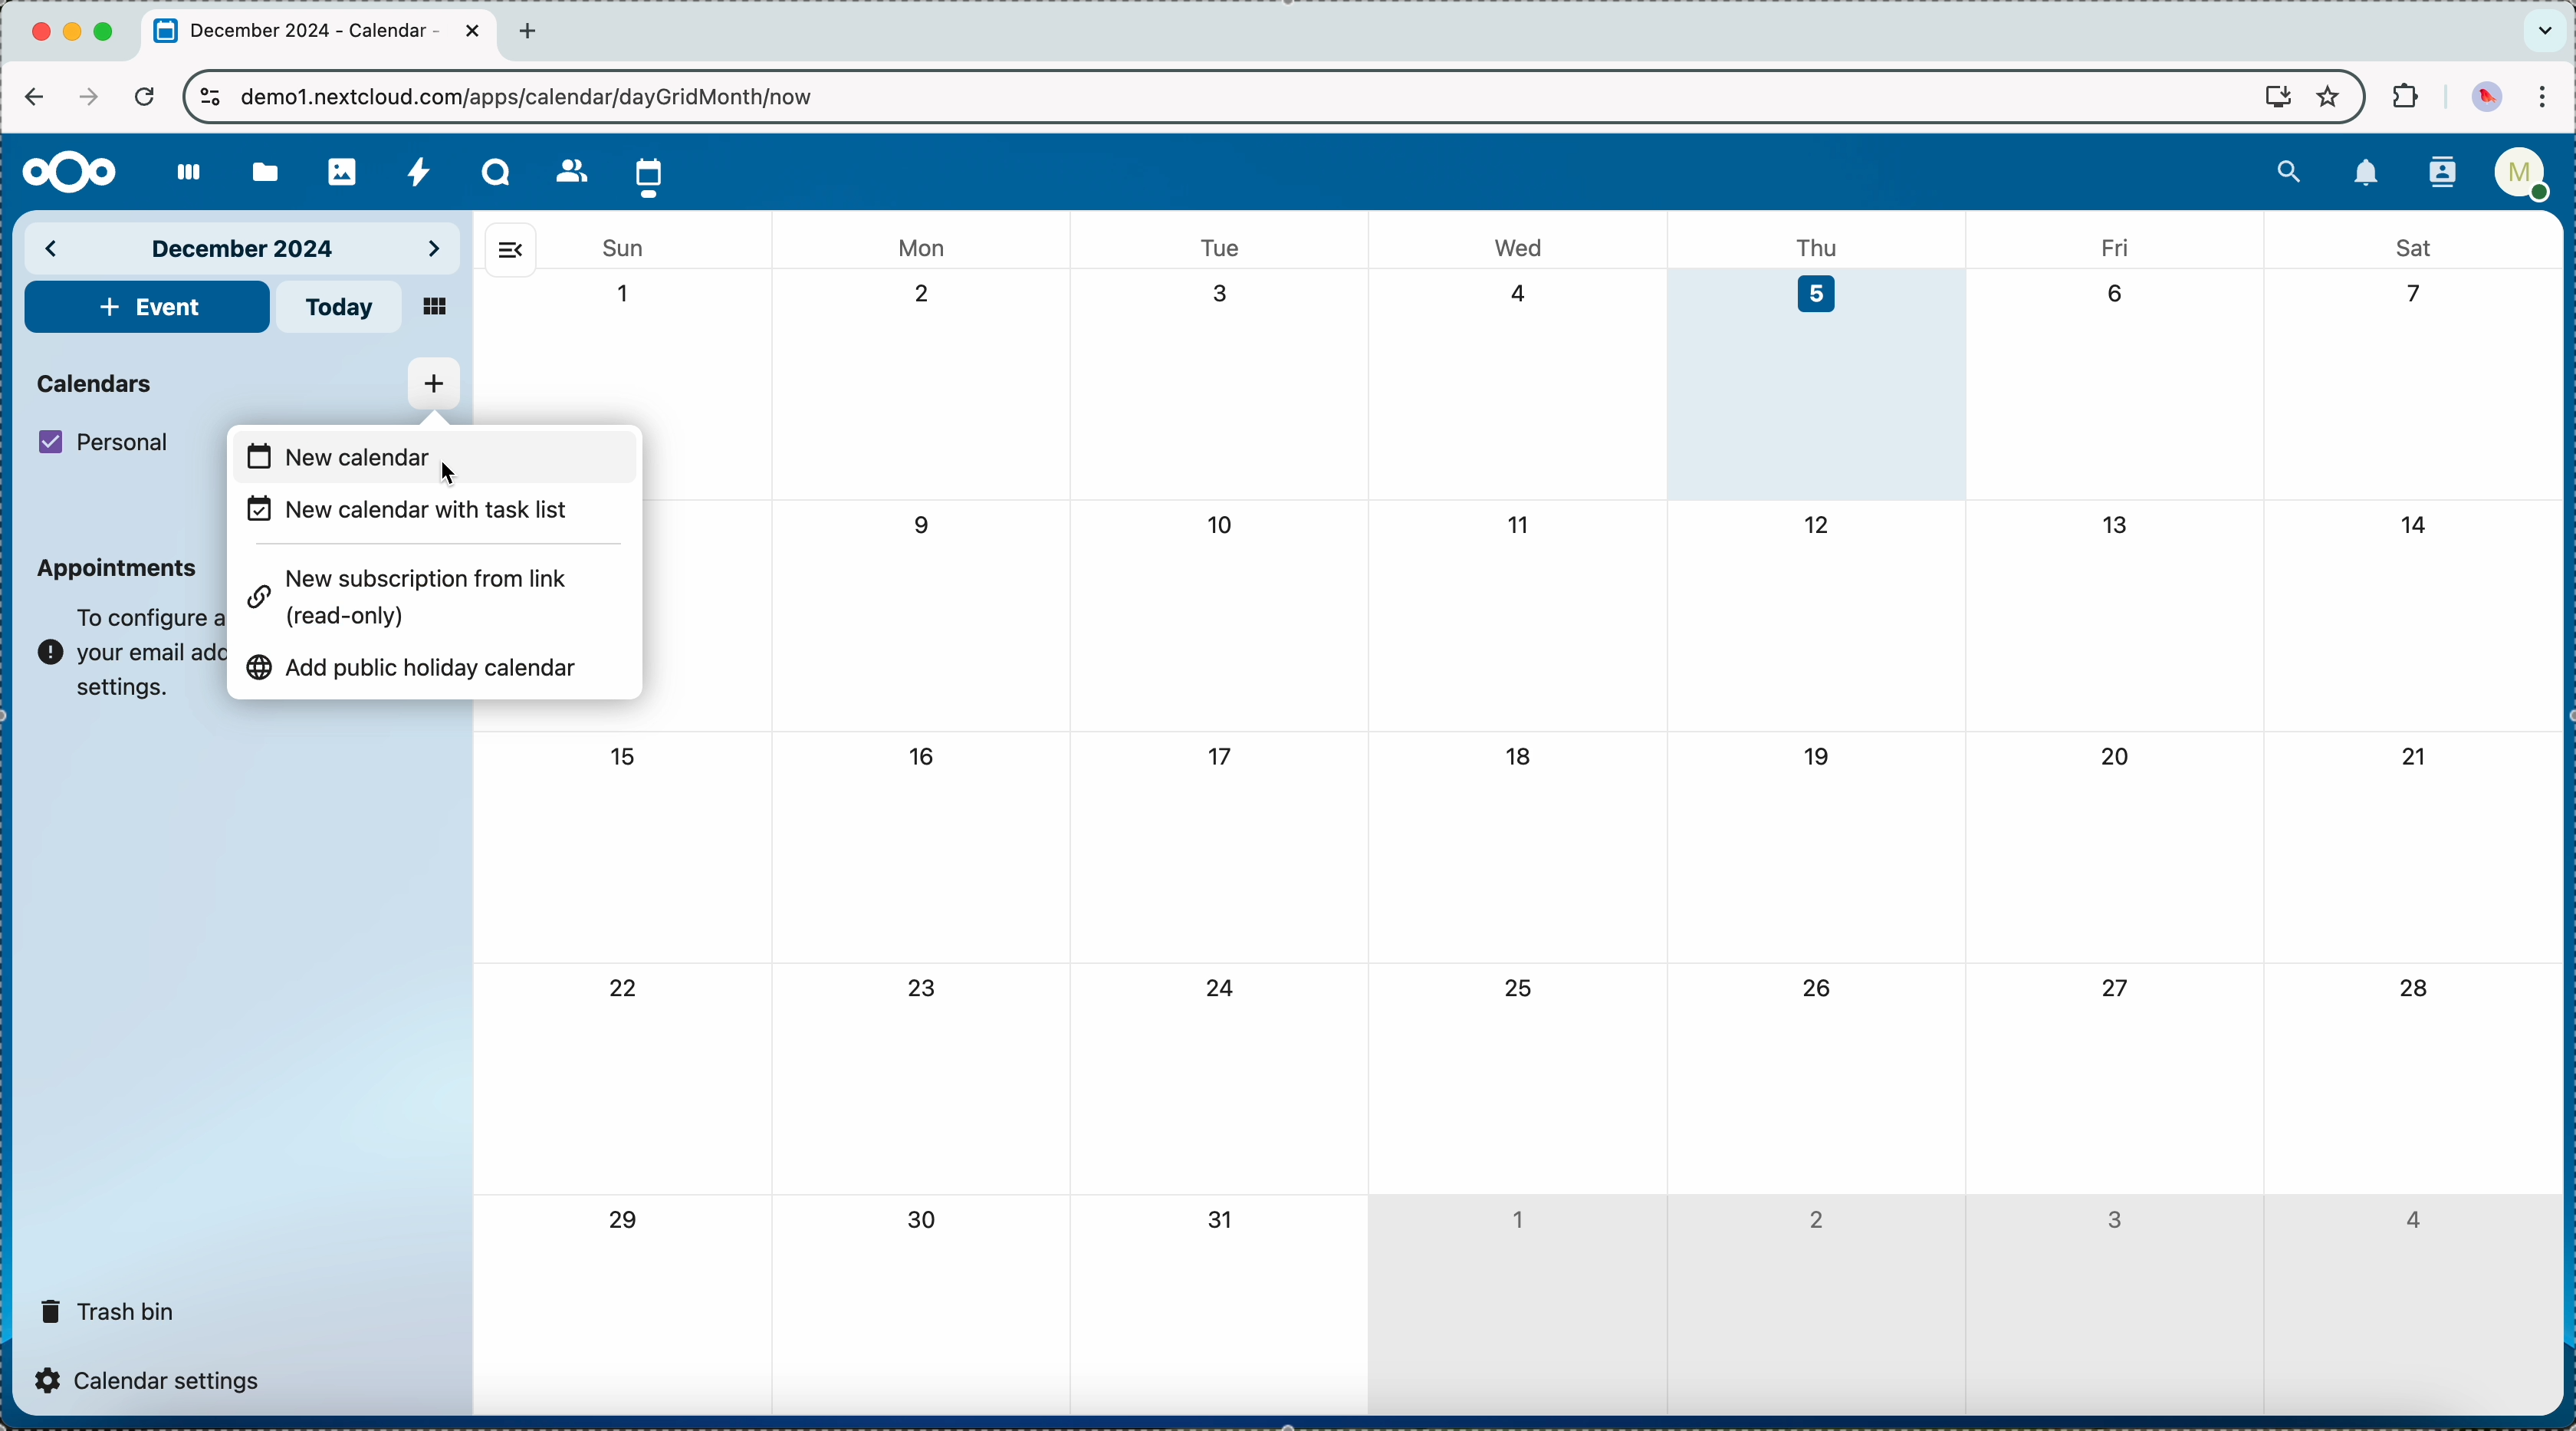 The height and width of the screenshot is (1431, 2576). What do you see at coordinates (108, 442) in the screenshot?
I see `personal` at bounding box center [108, 442].